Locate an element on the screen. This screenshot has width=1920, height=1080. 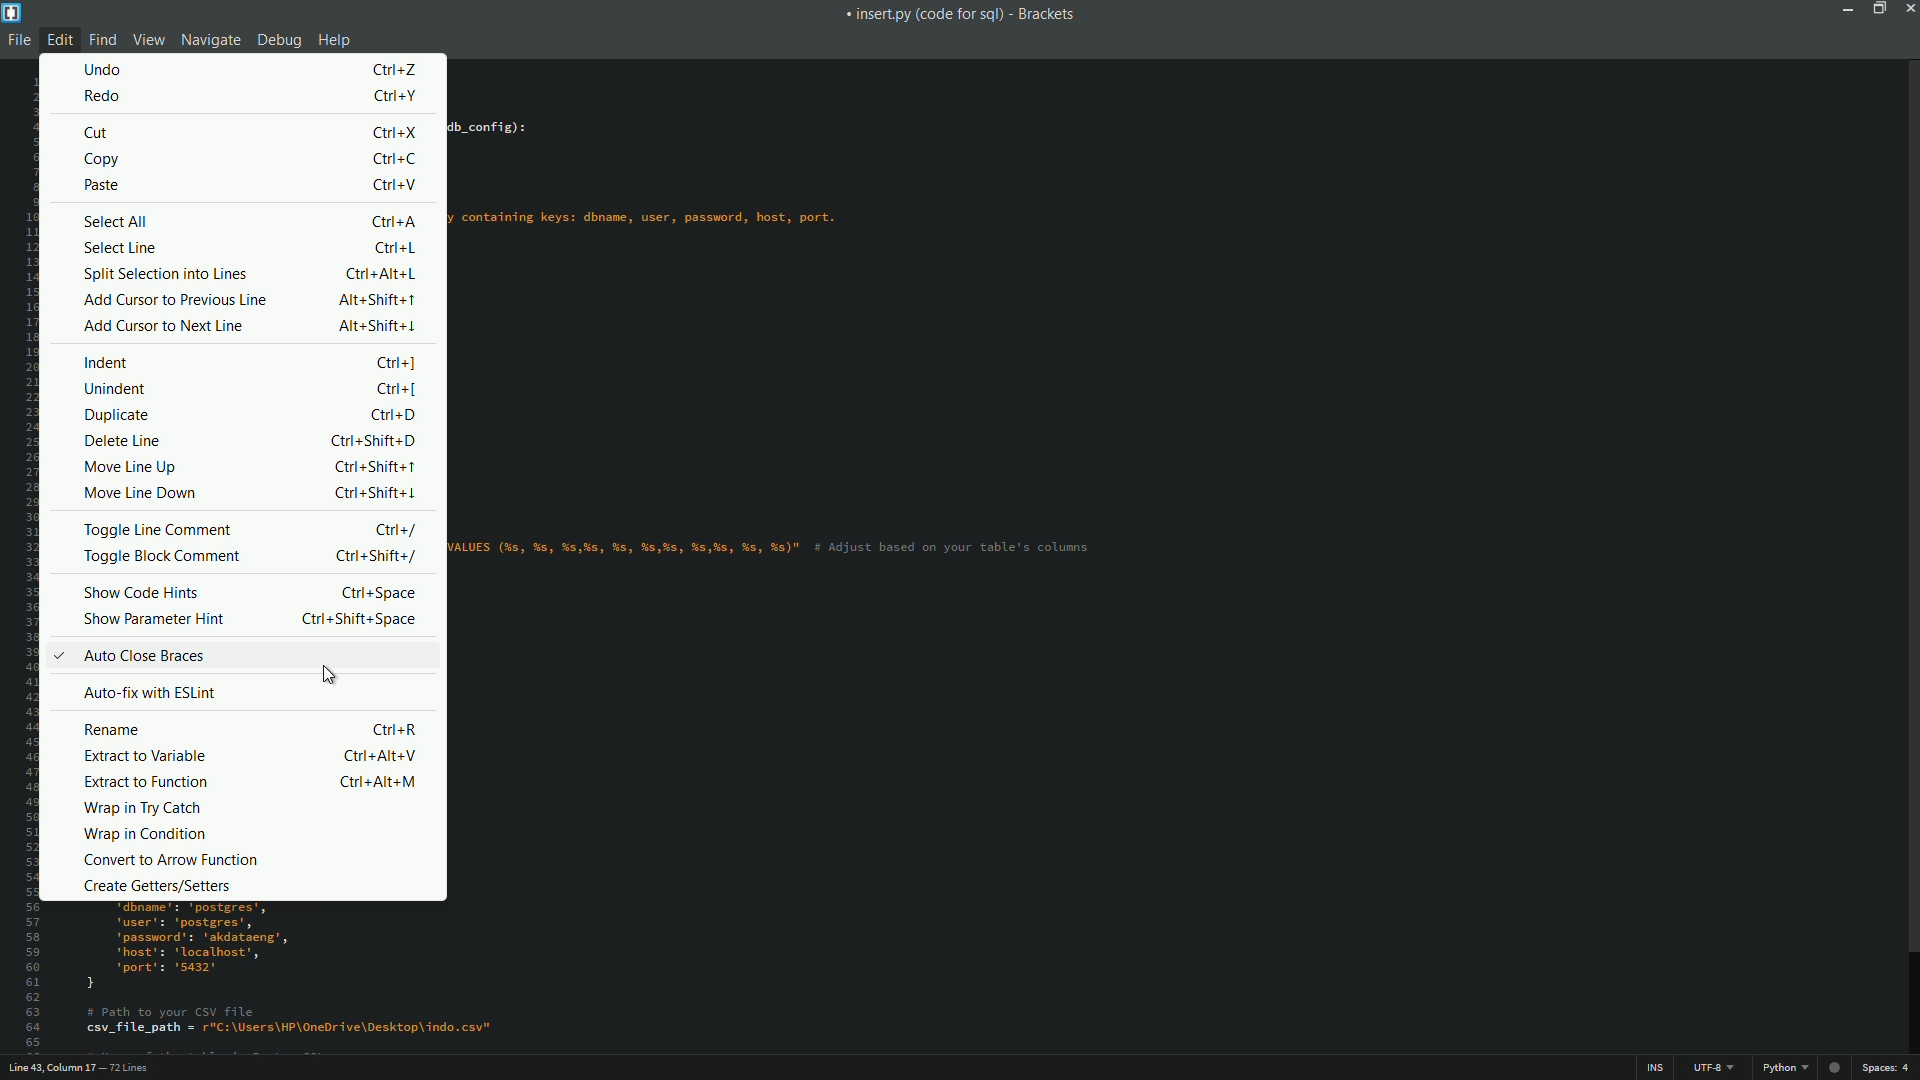
add cursor to previous line is located at coordinates (175, 299).